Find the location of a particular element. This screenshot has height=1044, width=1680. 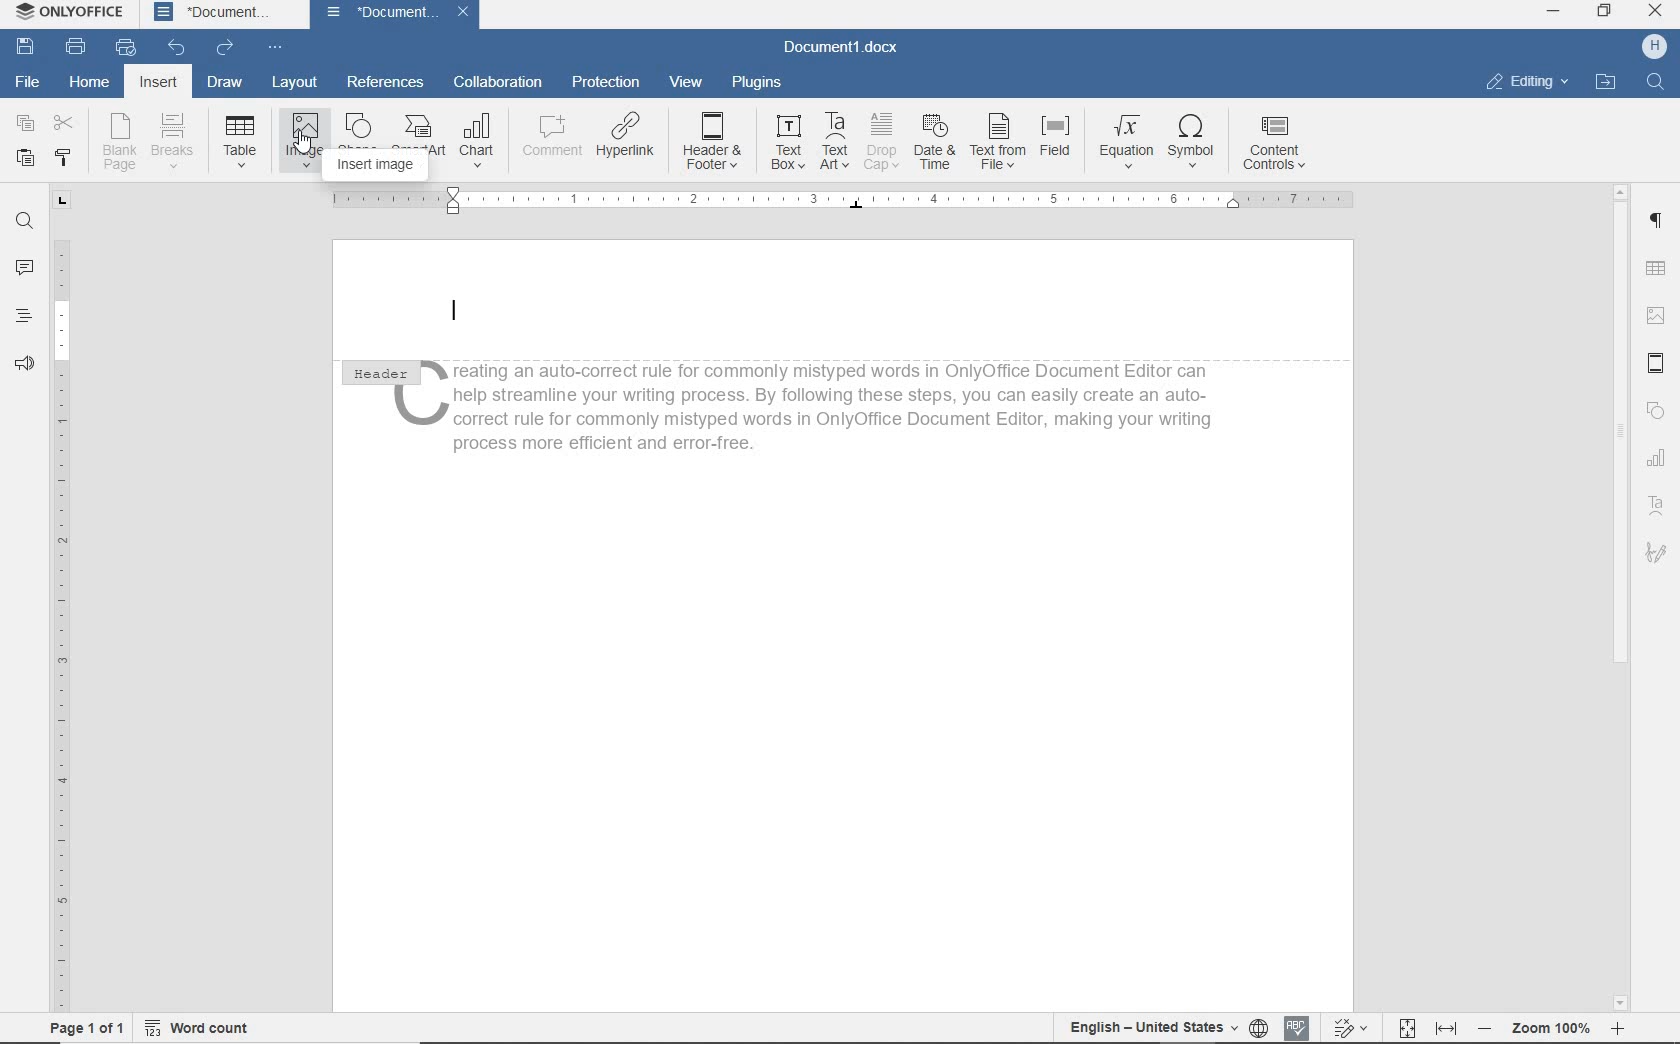

RULER is located at coordinates (61, 599).